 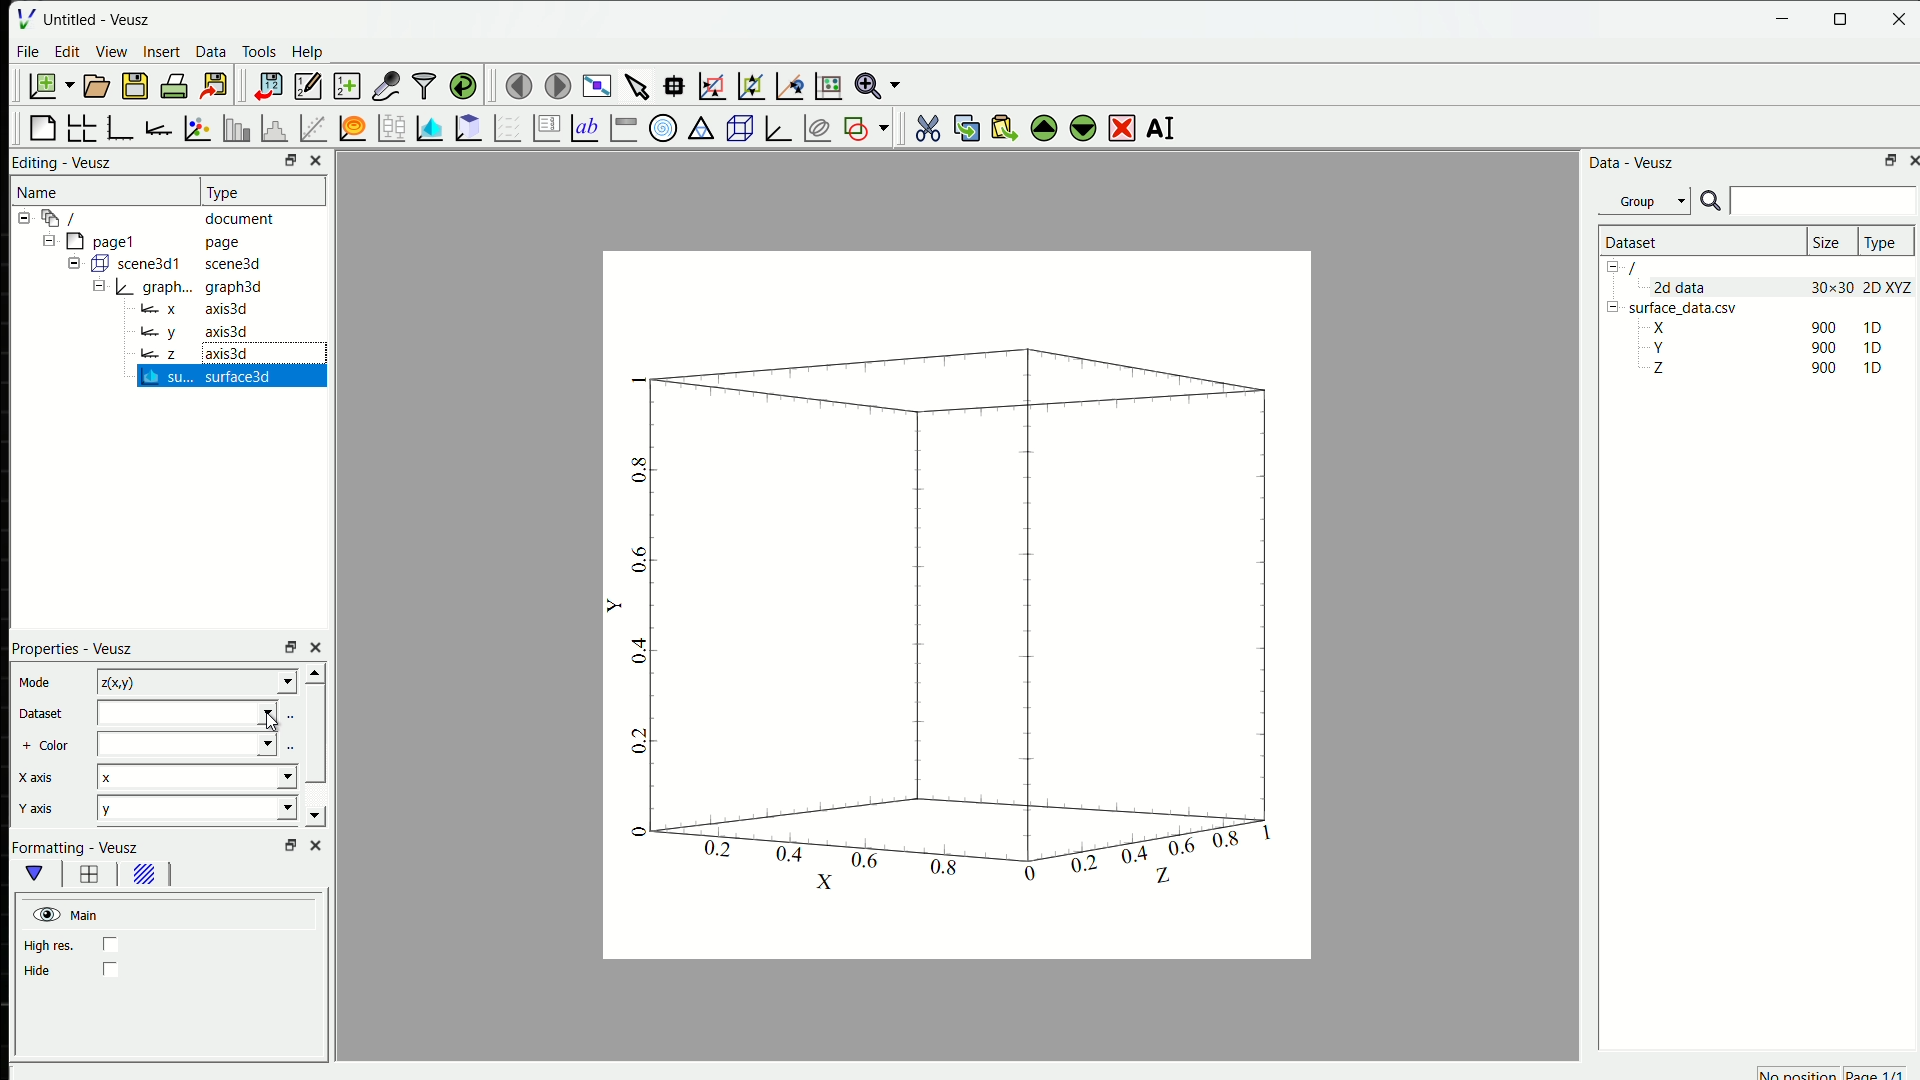 What do you see at coordinates (1882, 243) in the screenshot?
I see `Type` at bounding box center [1882, 243].